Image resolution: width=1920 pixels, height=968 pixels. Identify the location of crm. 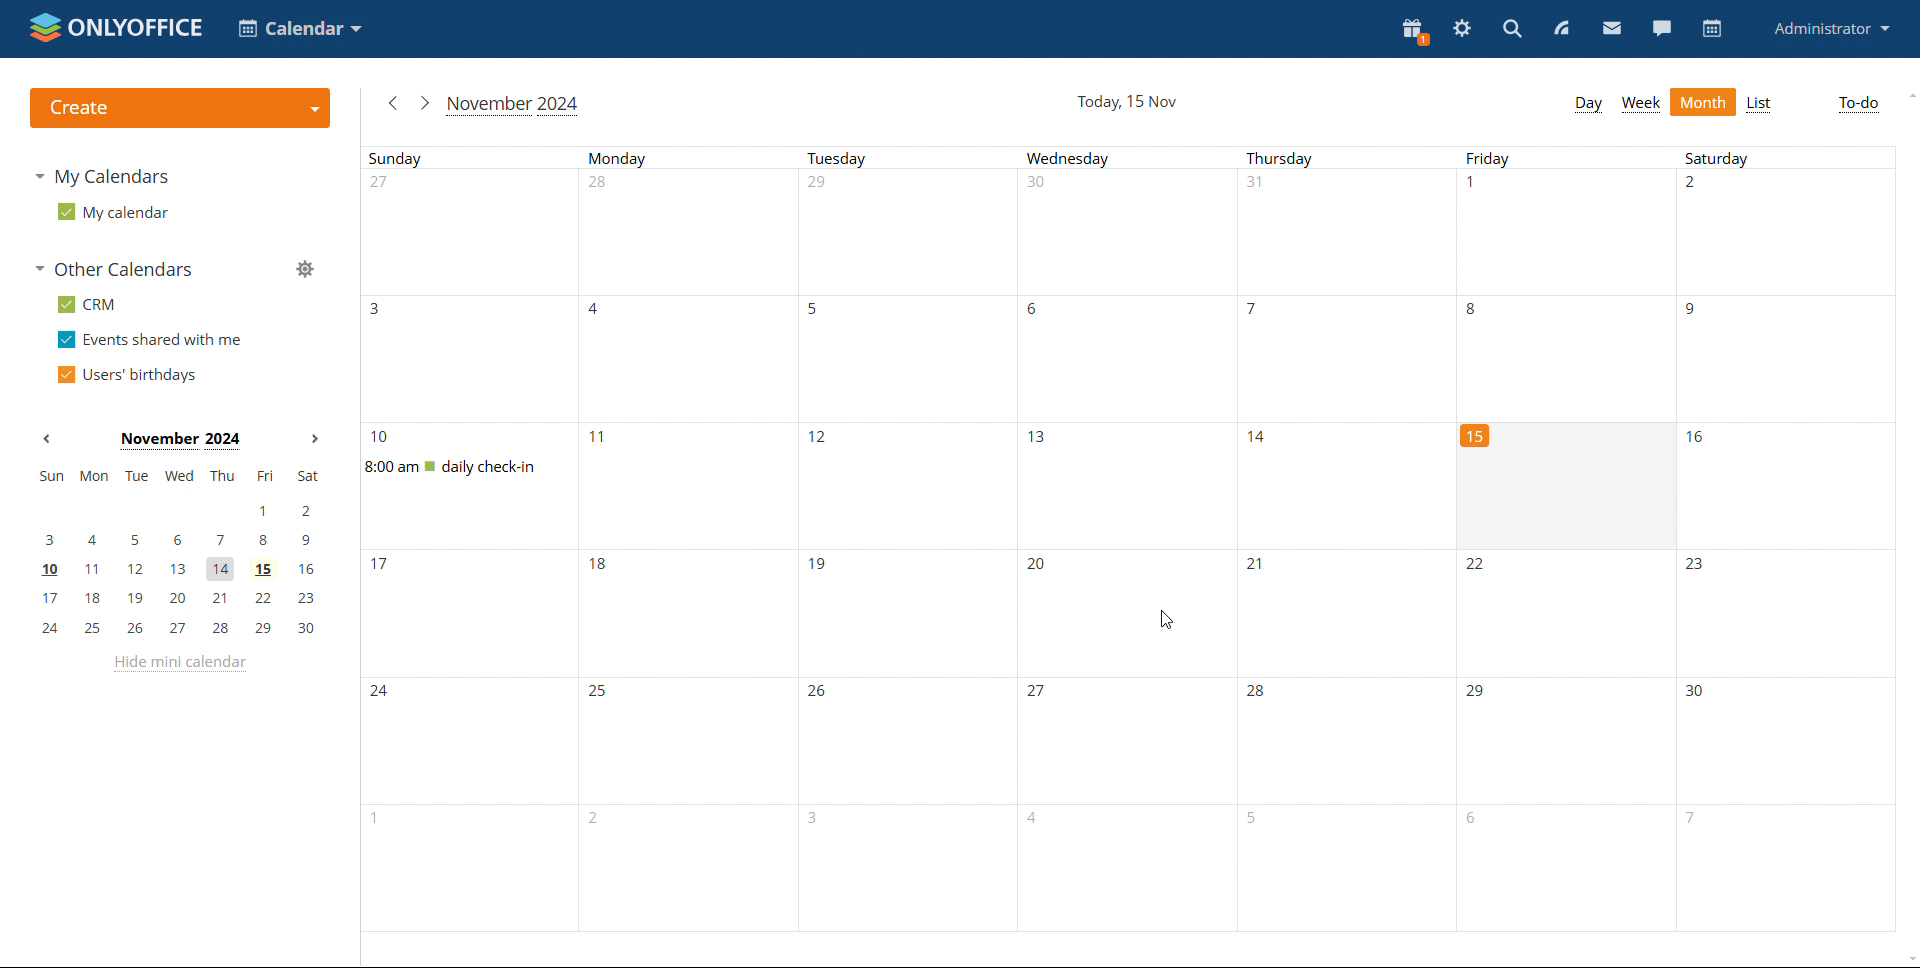
(84, 304).